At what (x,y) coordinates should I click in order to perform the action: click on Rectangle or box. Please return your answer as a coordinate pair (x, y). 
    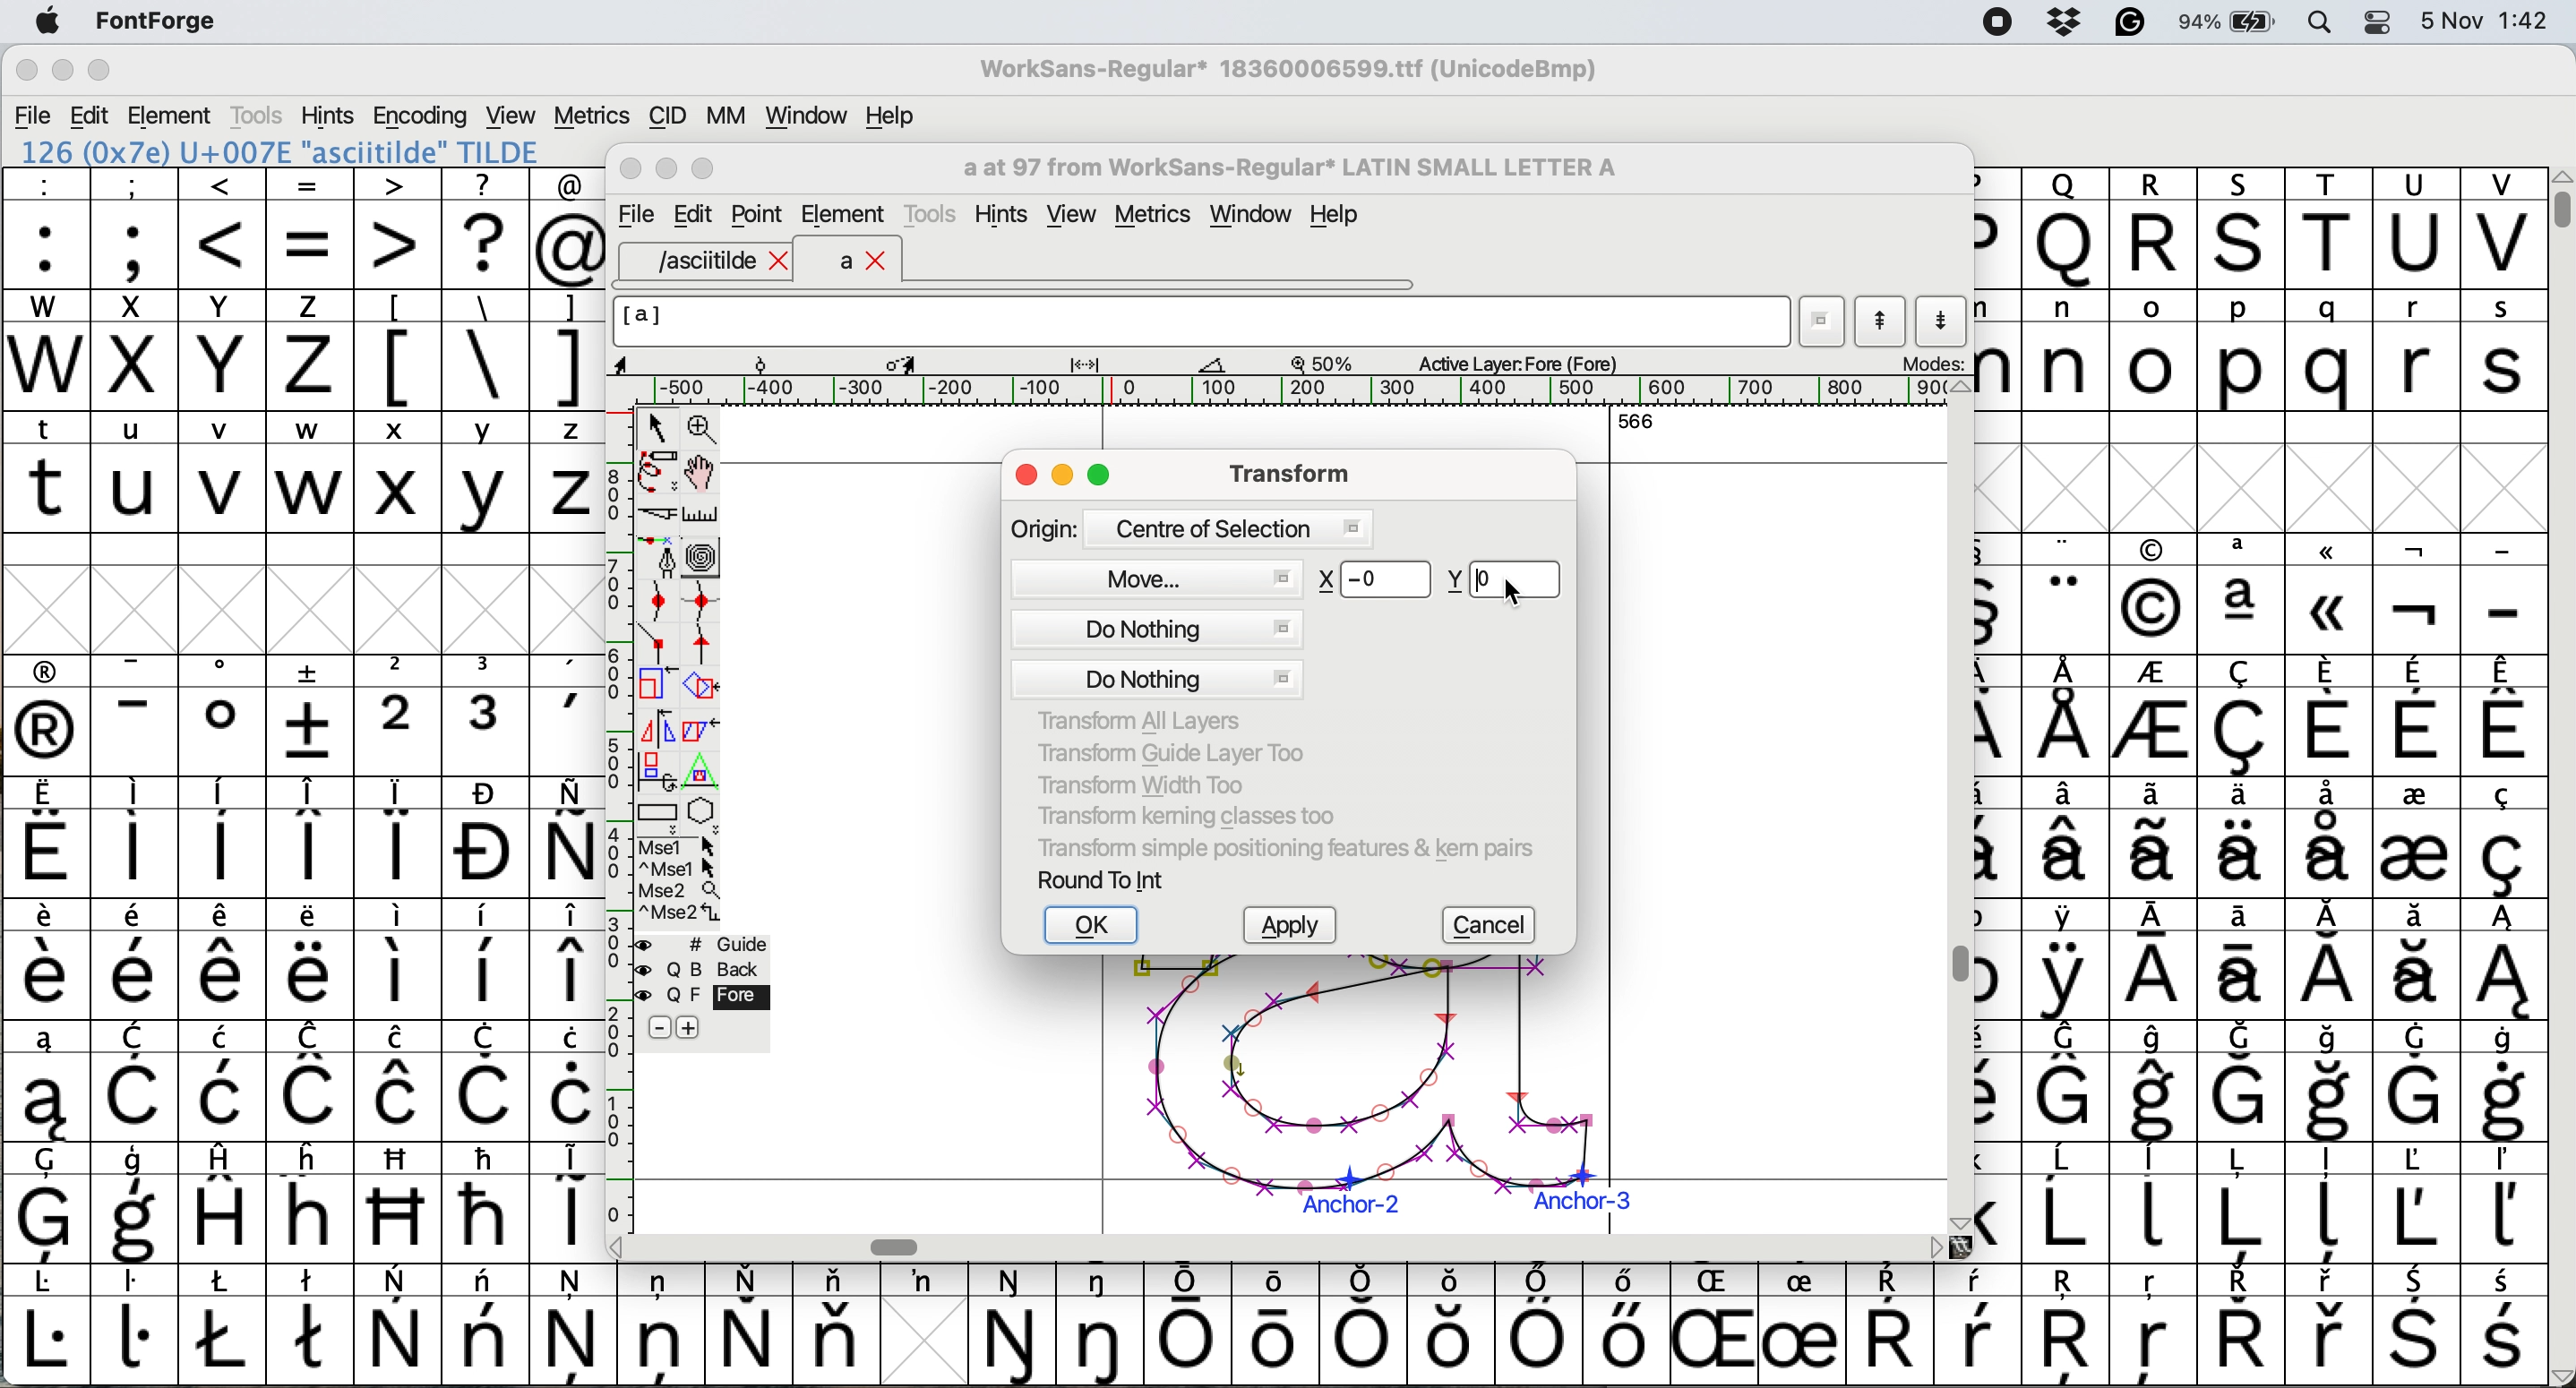
    Looking at the image, I should click on (657, 812).